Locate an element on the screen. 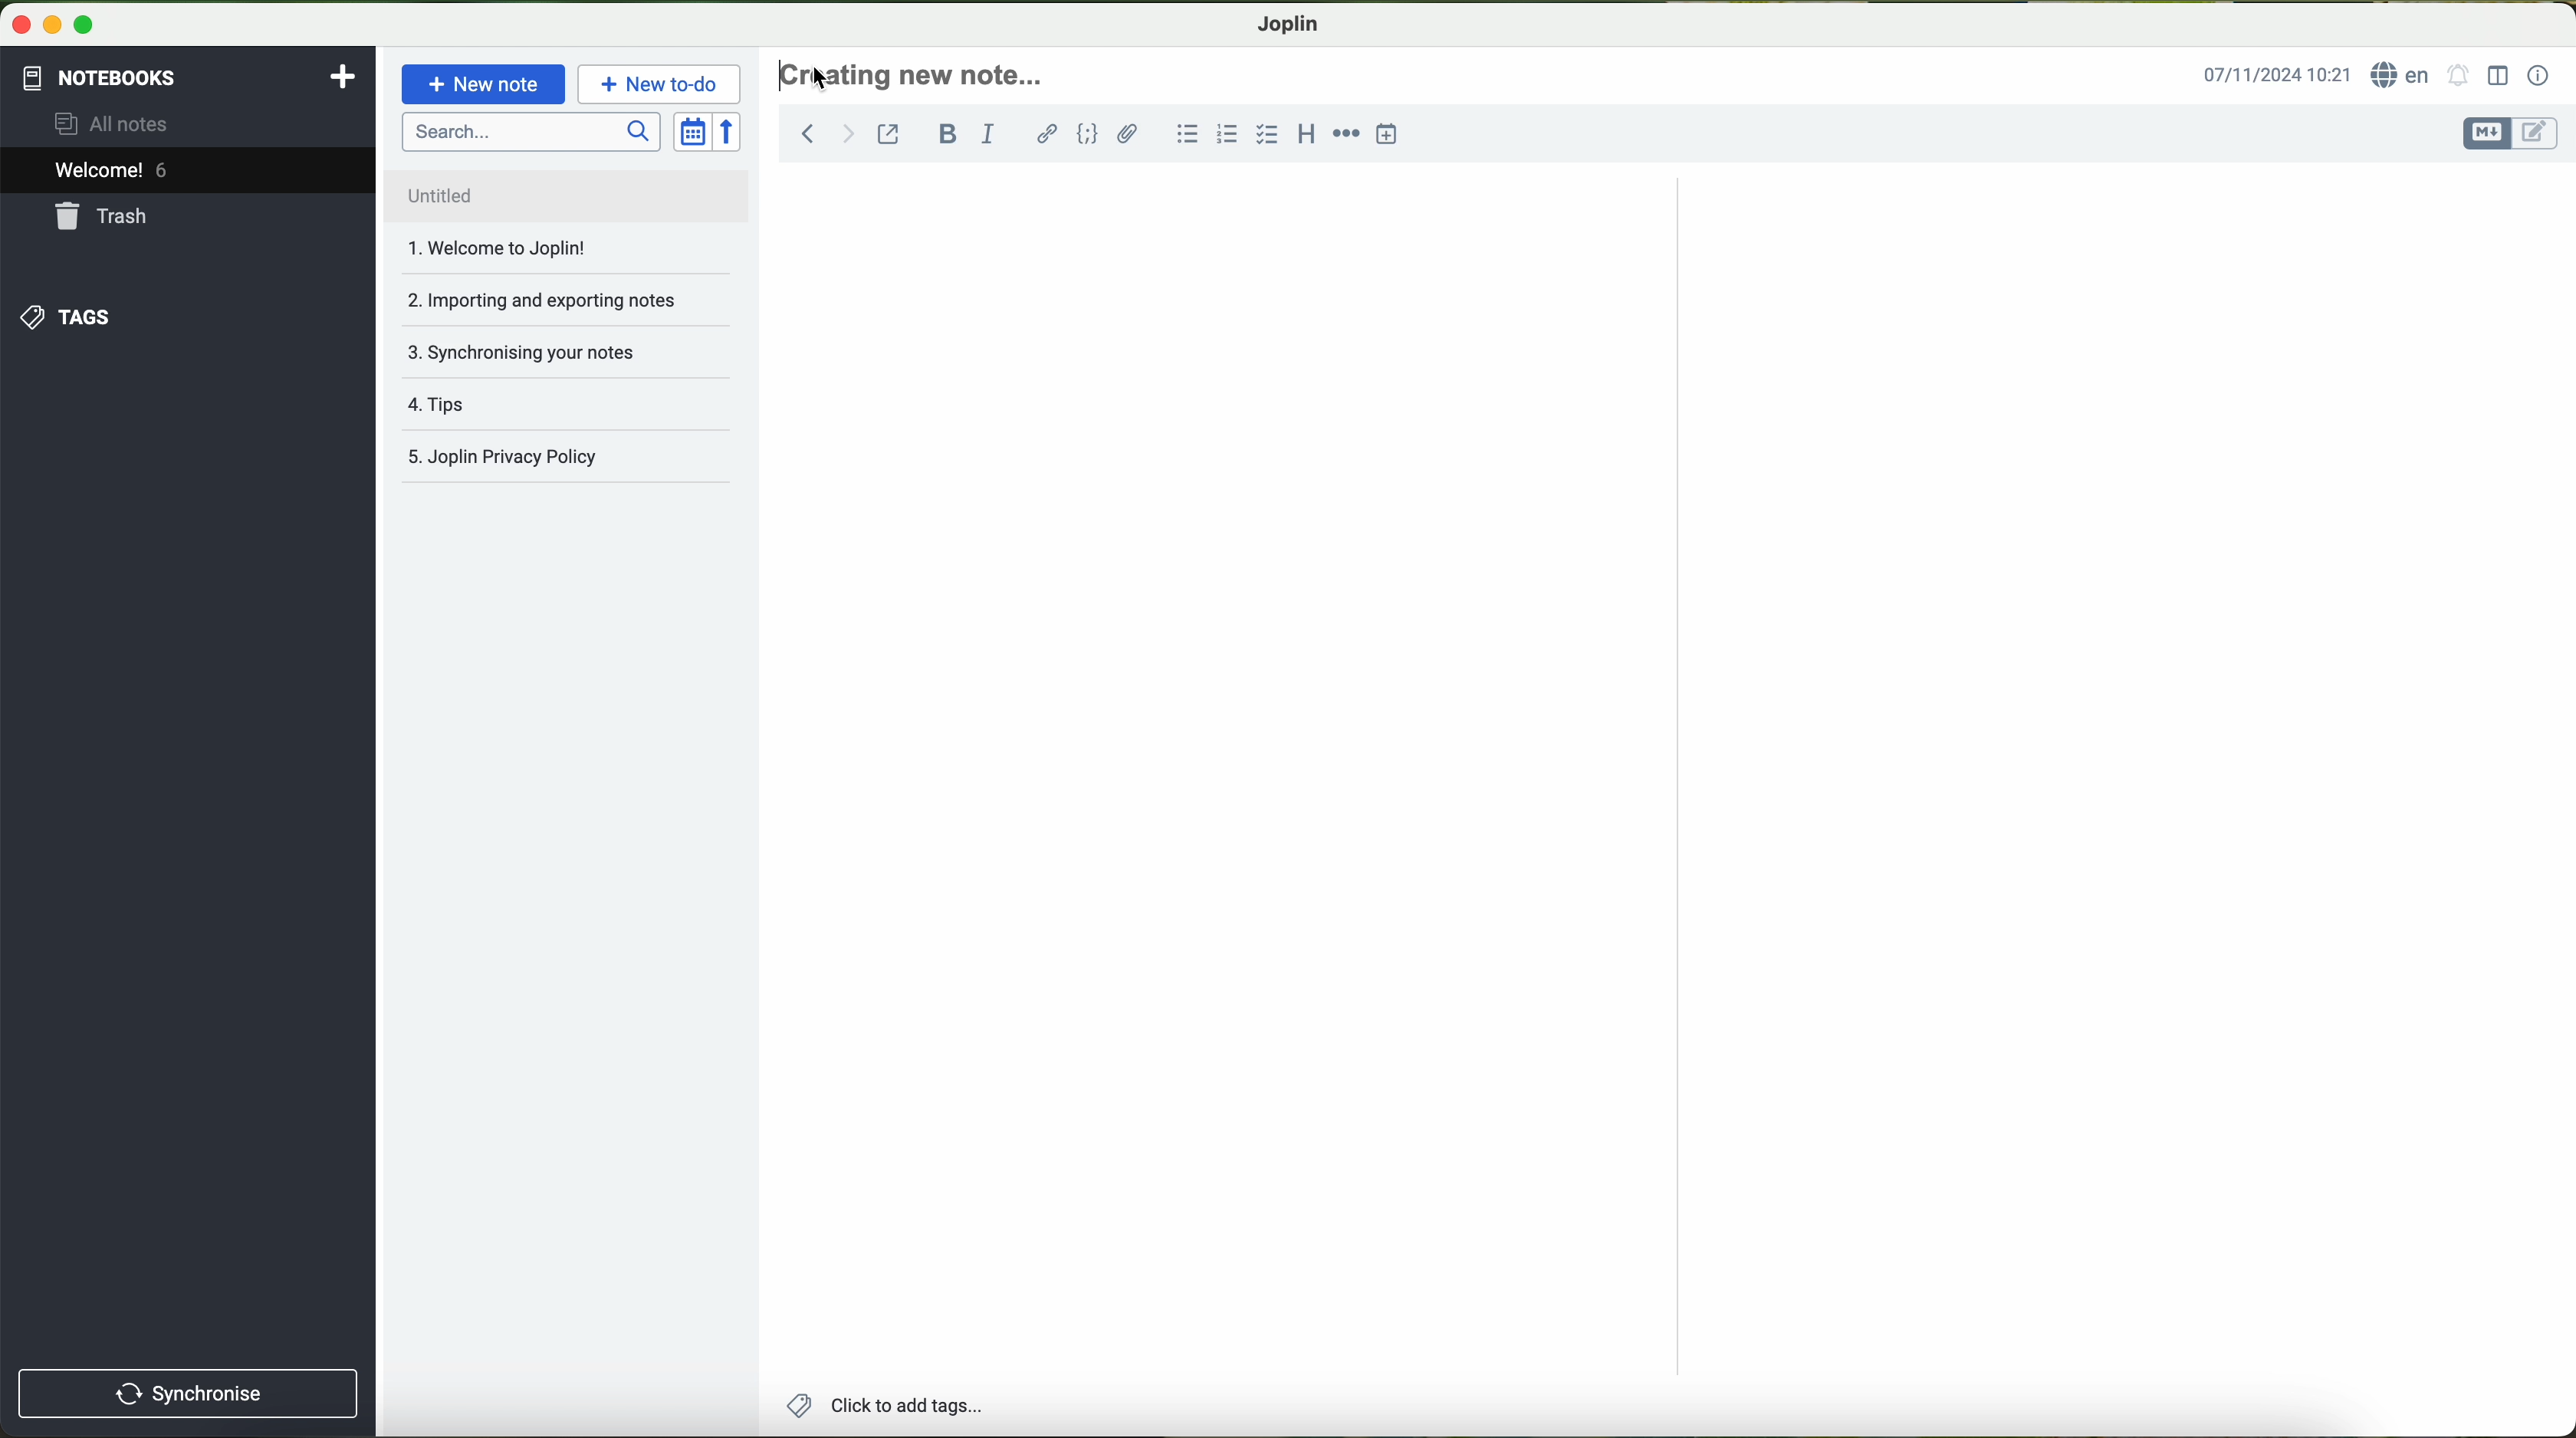  hyperlink is located at coordinates (1047, 134).